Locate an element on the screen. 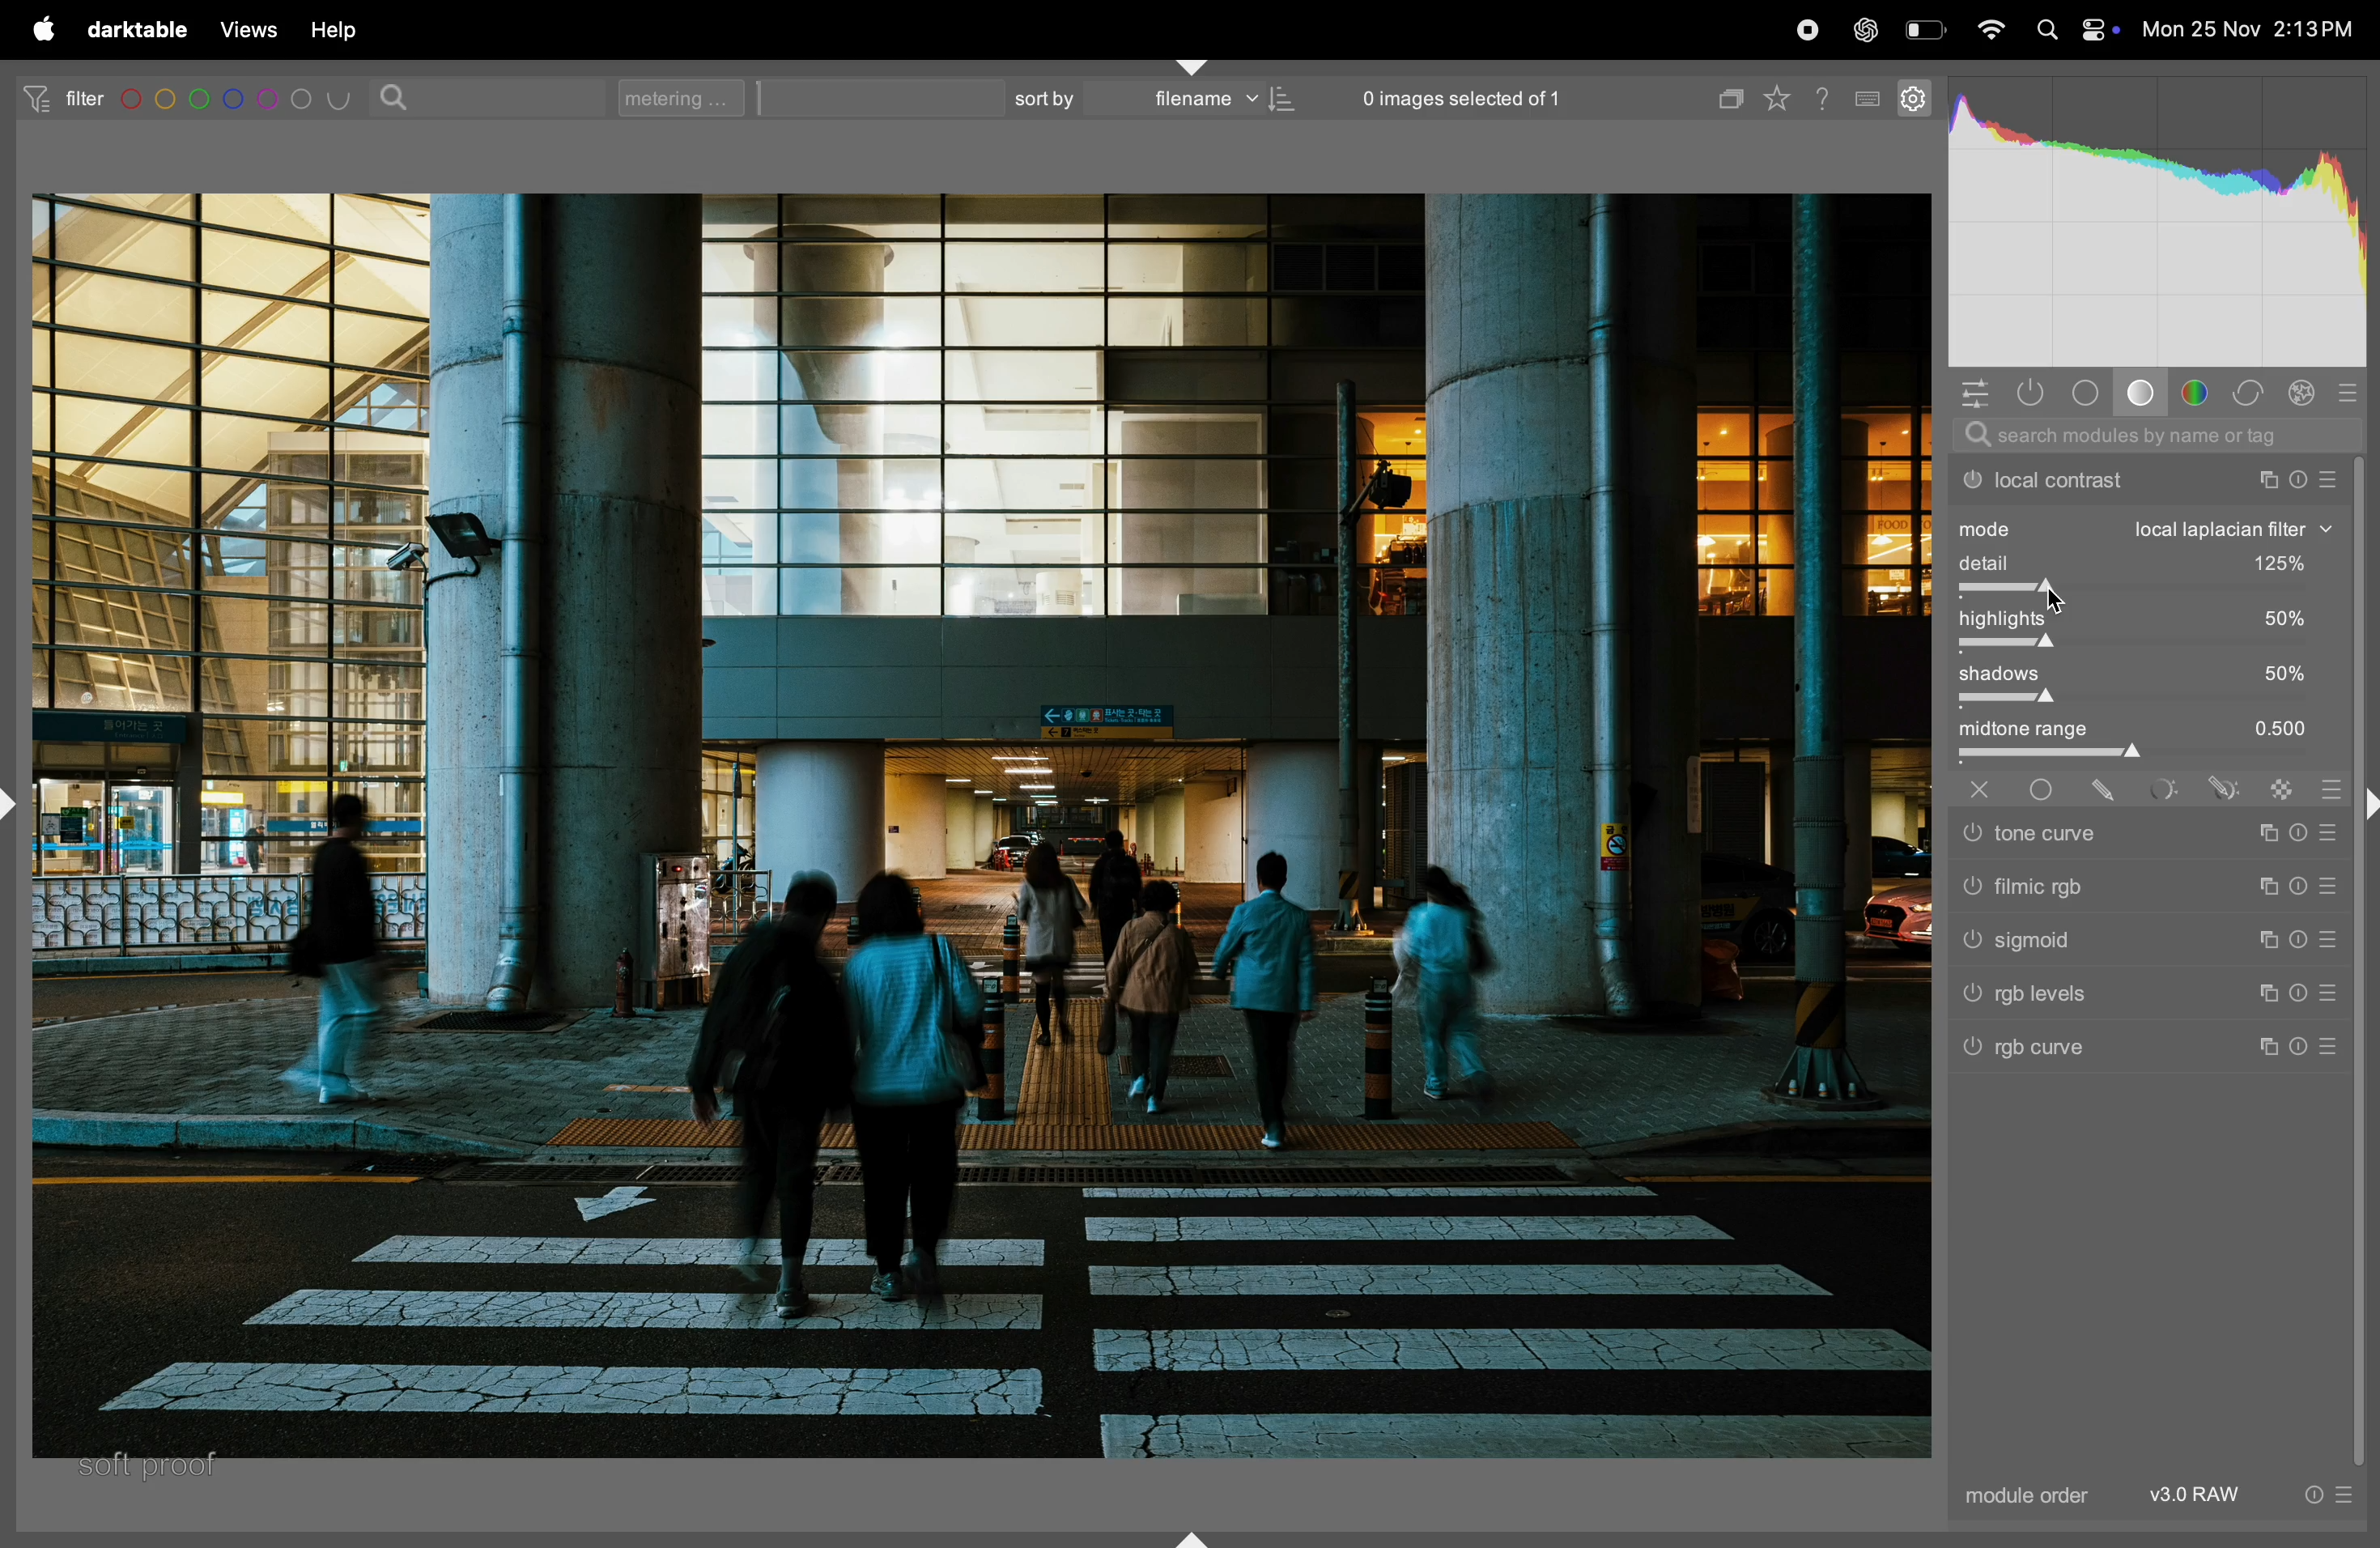  local contrast is located at coordinates (2143, 479).